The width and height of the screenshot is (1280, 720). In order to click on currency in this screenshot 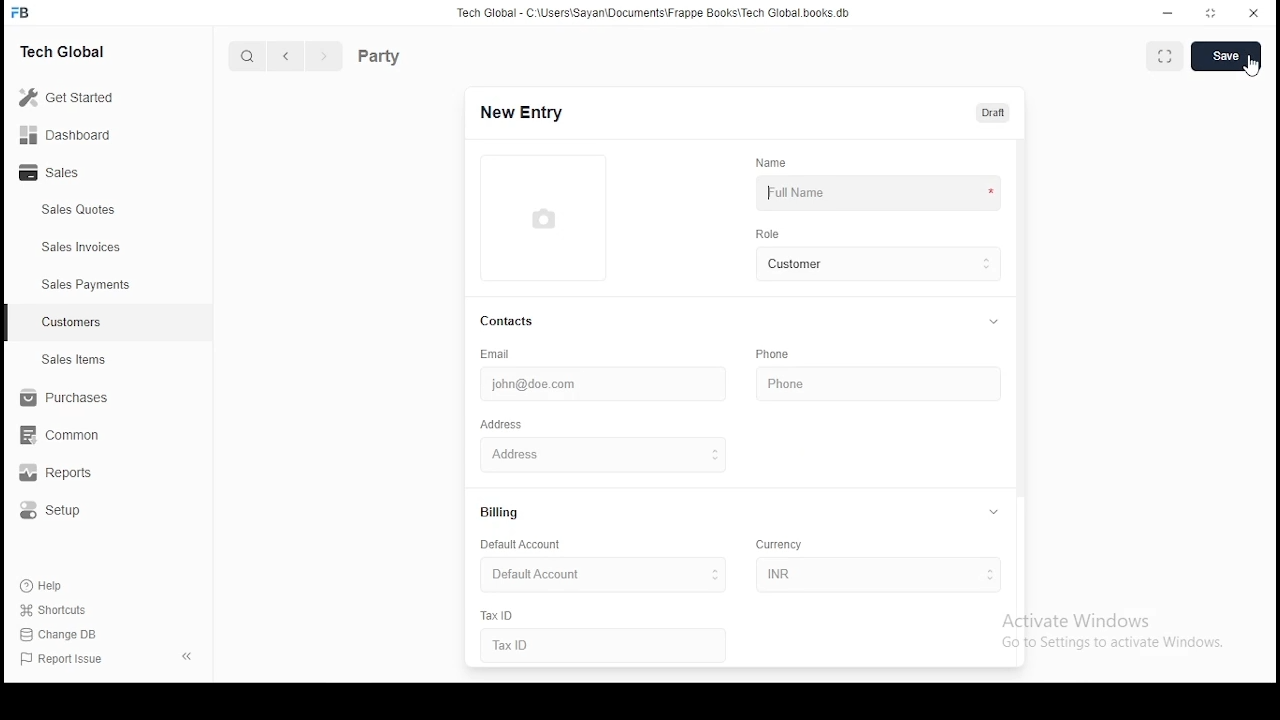, I will do `click(784, 546)`.